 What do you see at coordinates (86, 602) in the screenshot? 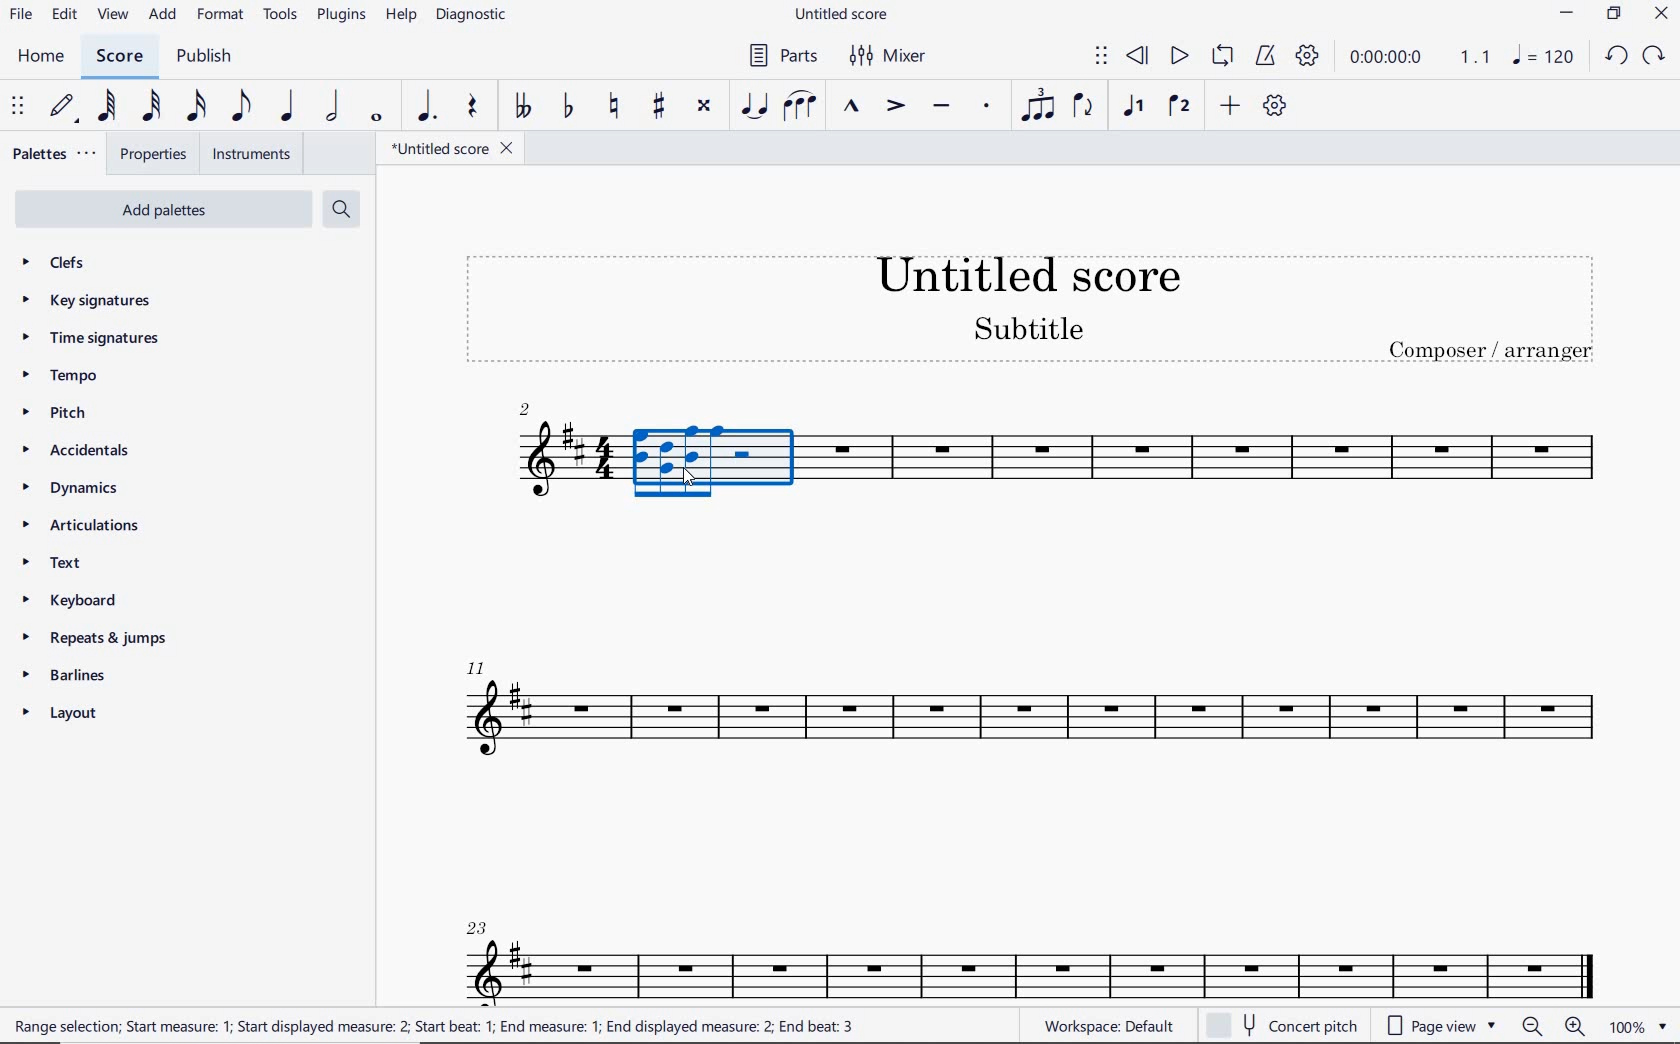
I see `KEYBOARD` at bounding box center [86, 602].